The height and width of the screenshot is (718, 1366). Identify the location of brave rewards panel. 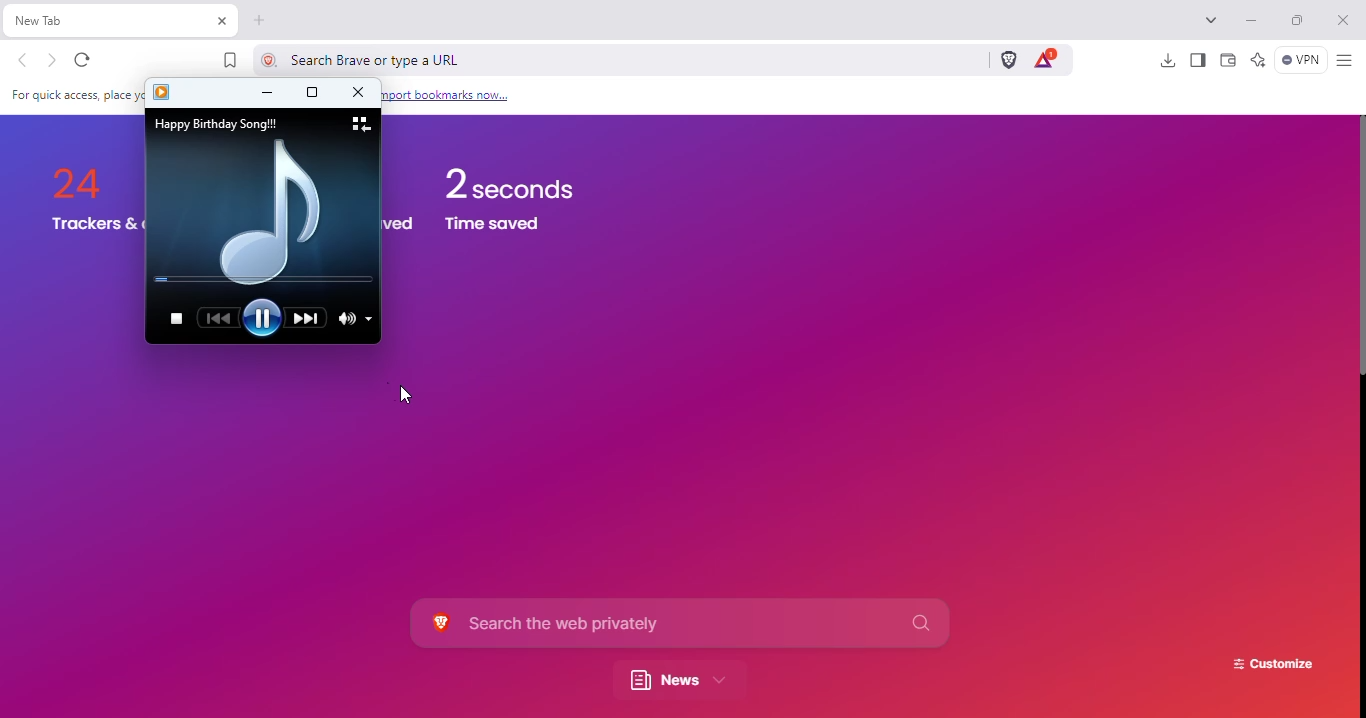
(1045, 59).